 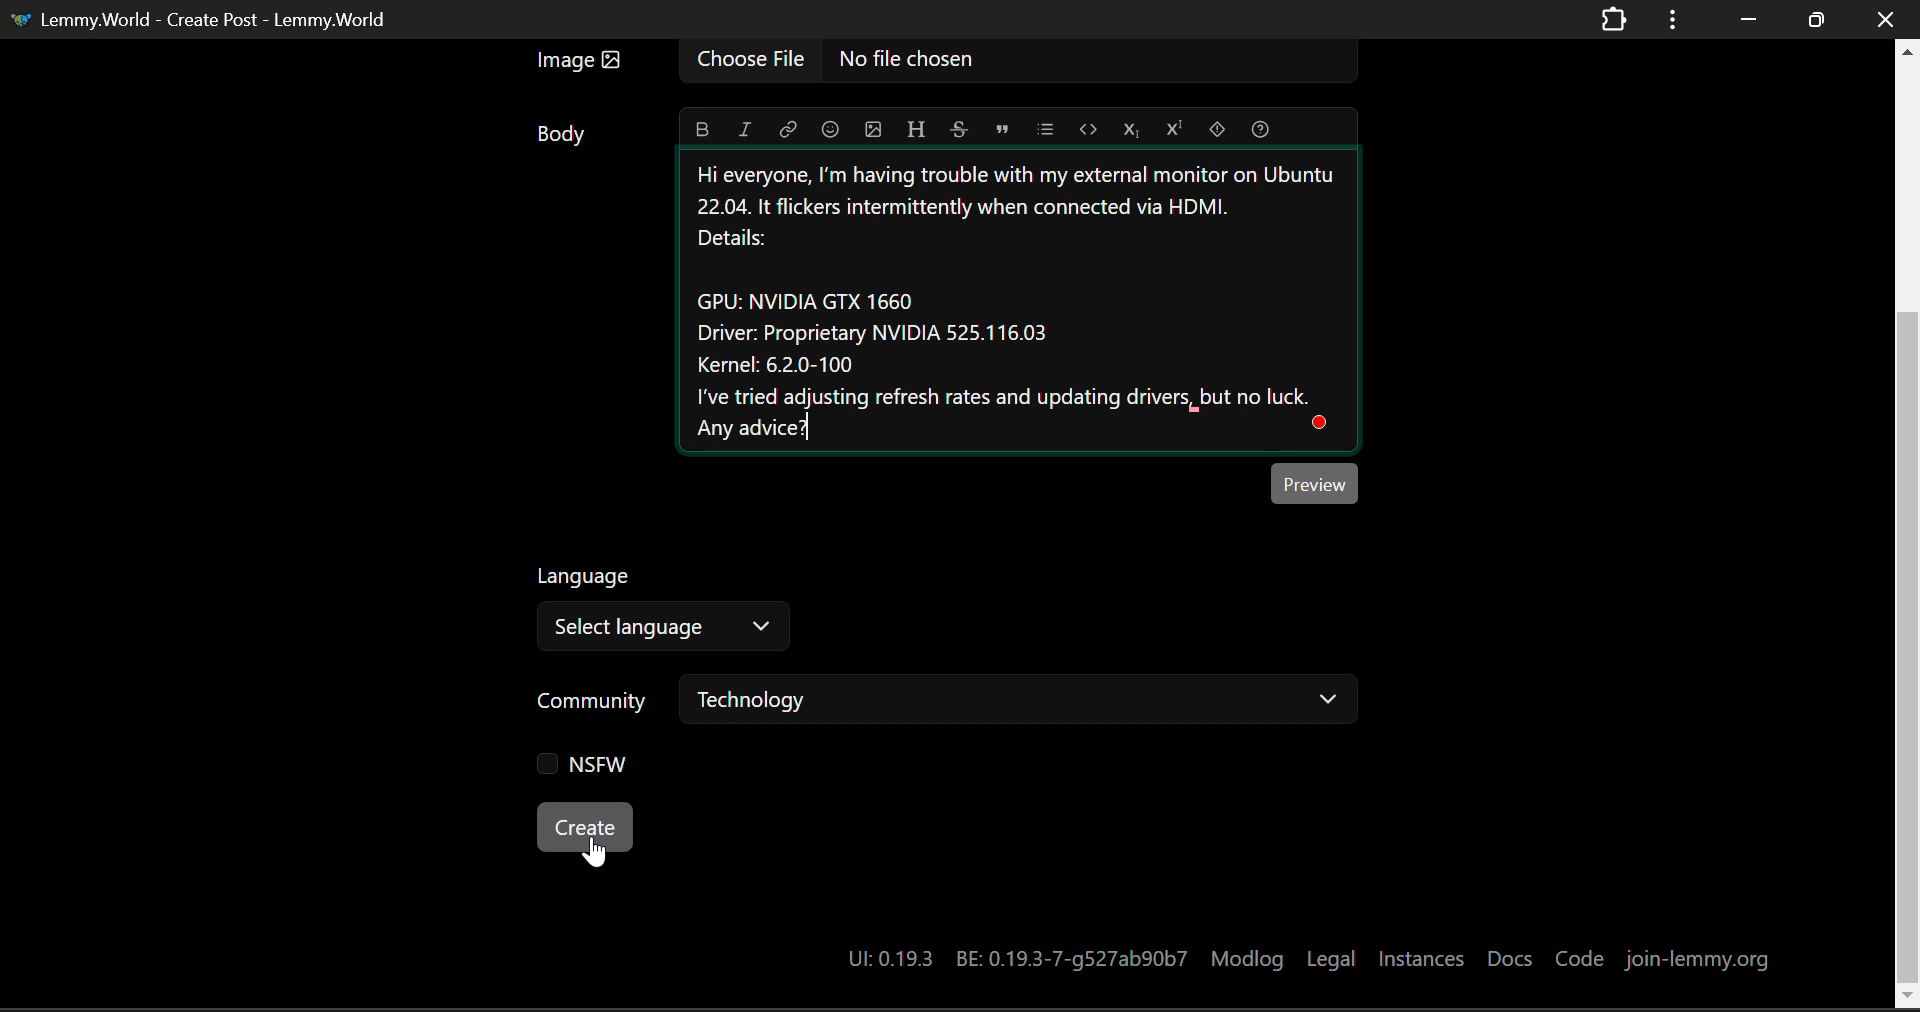 What do you see at coordinates (1031, 306) in the screenshot?
I see `External Monitor Help Needed Text` at bounding box center [1031, 306].